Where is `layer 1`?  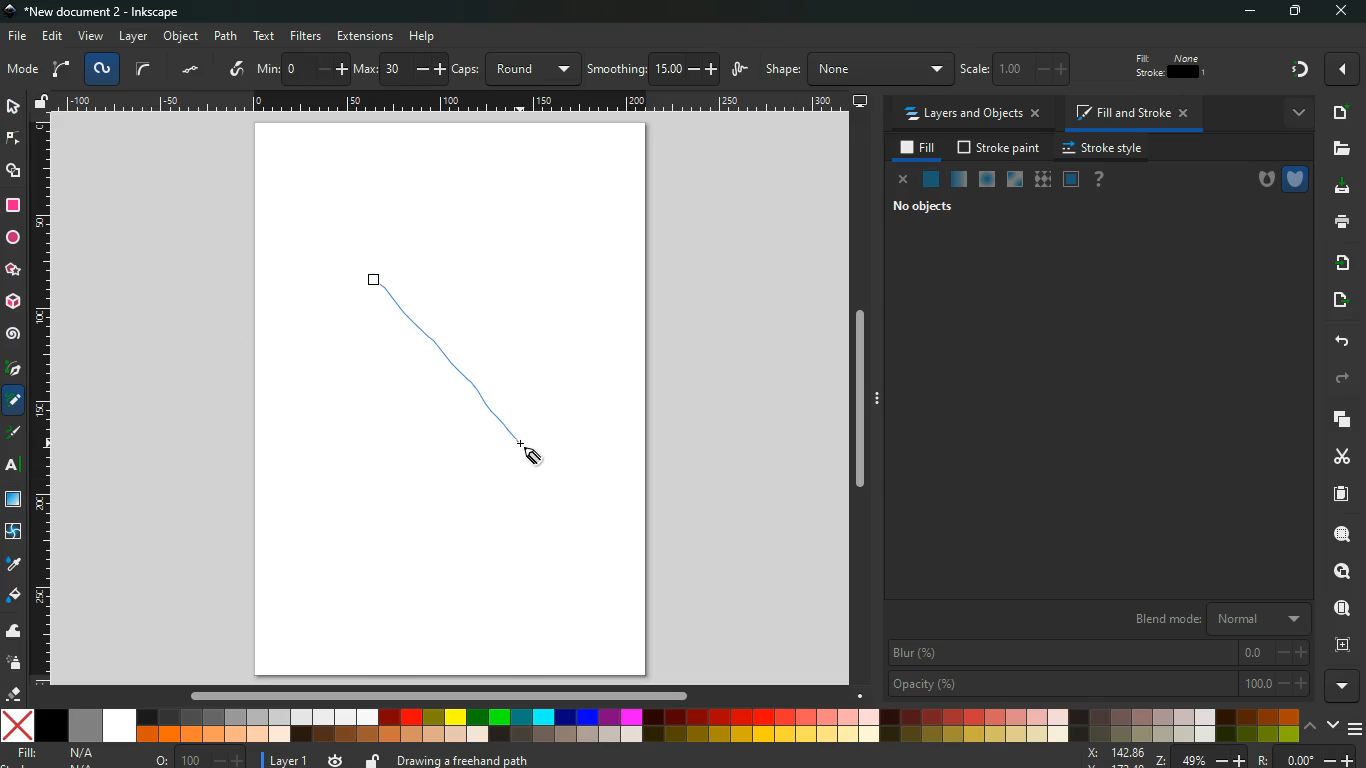 layer 1 is located at coordinates (291, 759).